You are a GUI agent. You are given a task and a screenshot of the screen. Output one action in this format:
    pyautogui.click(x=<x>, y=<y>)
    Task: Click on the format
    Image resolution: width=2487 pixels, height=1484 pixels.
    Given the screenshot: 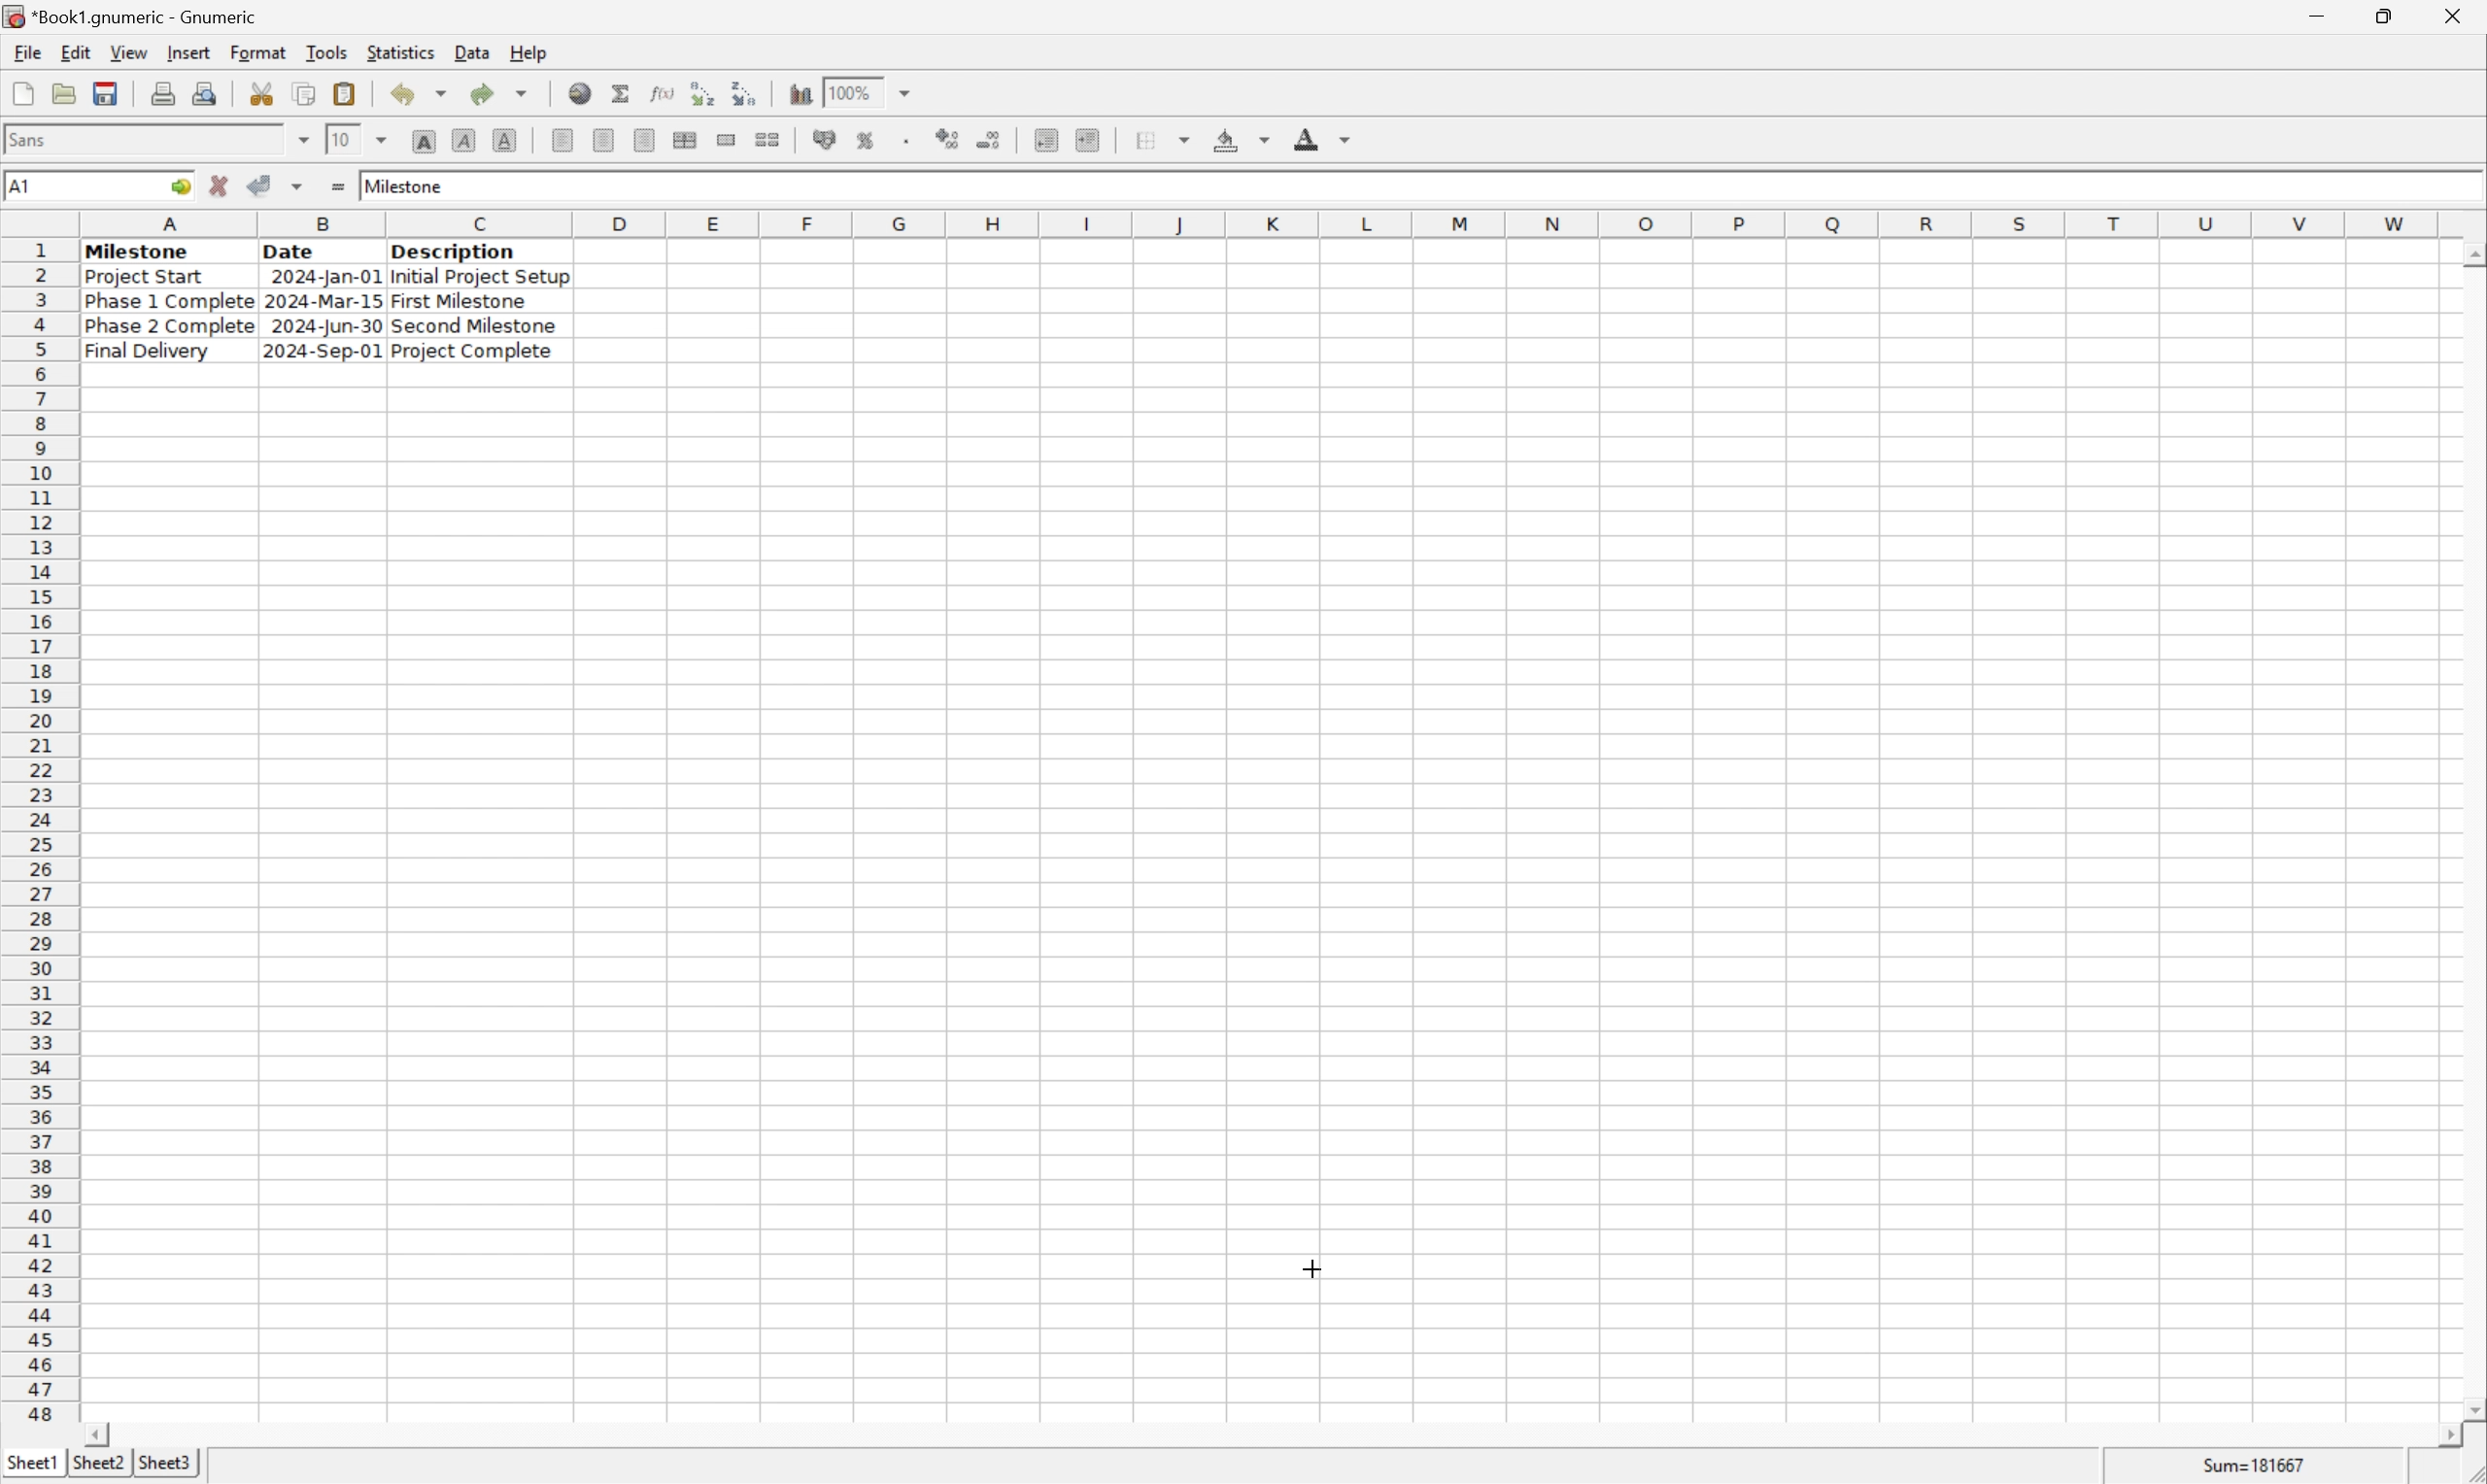 What is the action you would take?
    pyautogui.click(x=257, y=51)
    